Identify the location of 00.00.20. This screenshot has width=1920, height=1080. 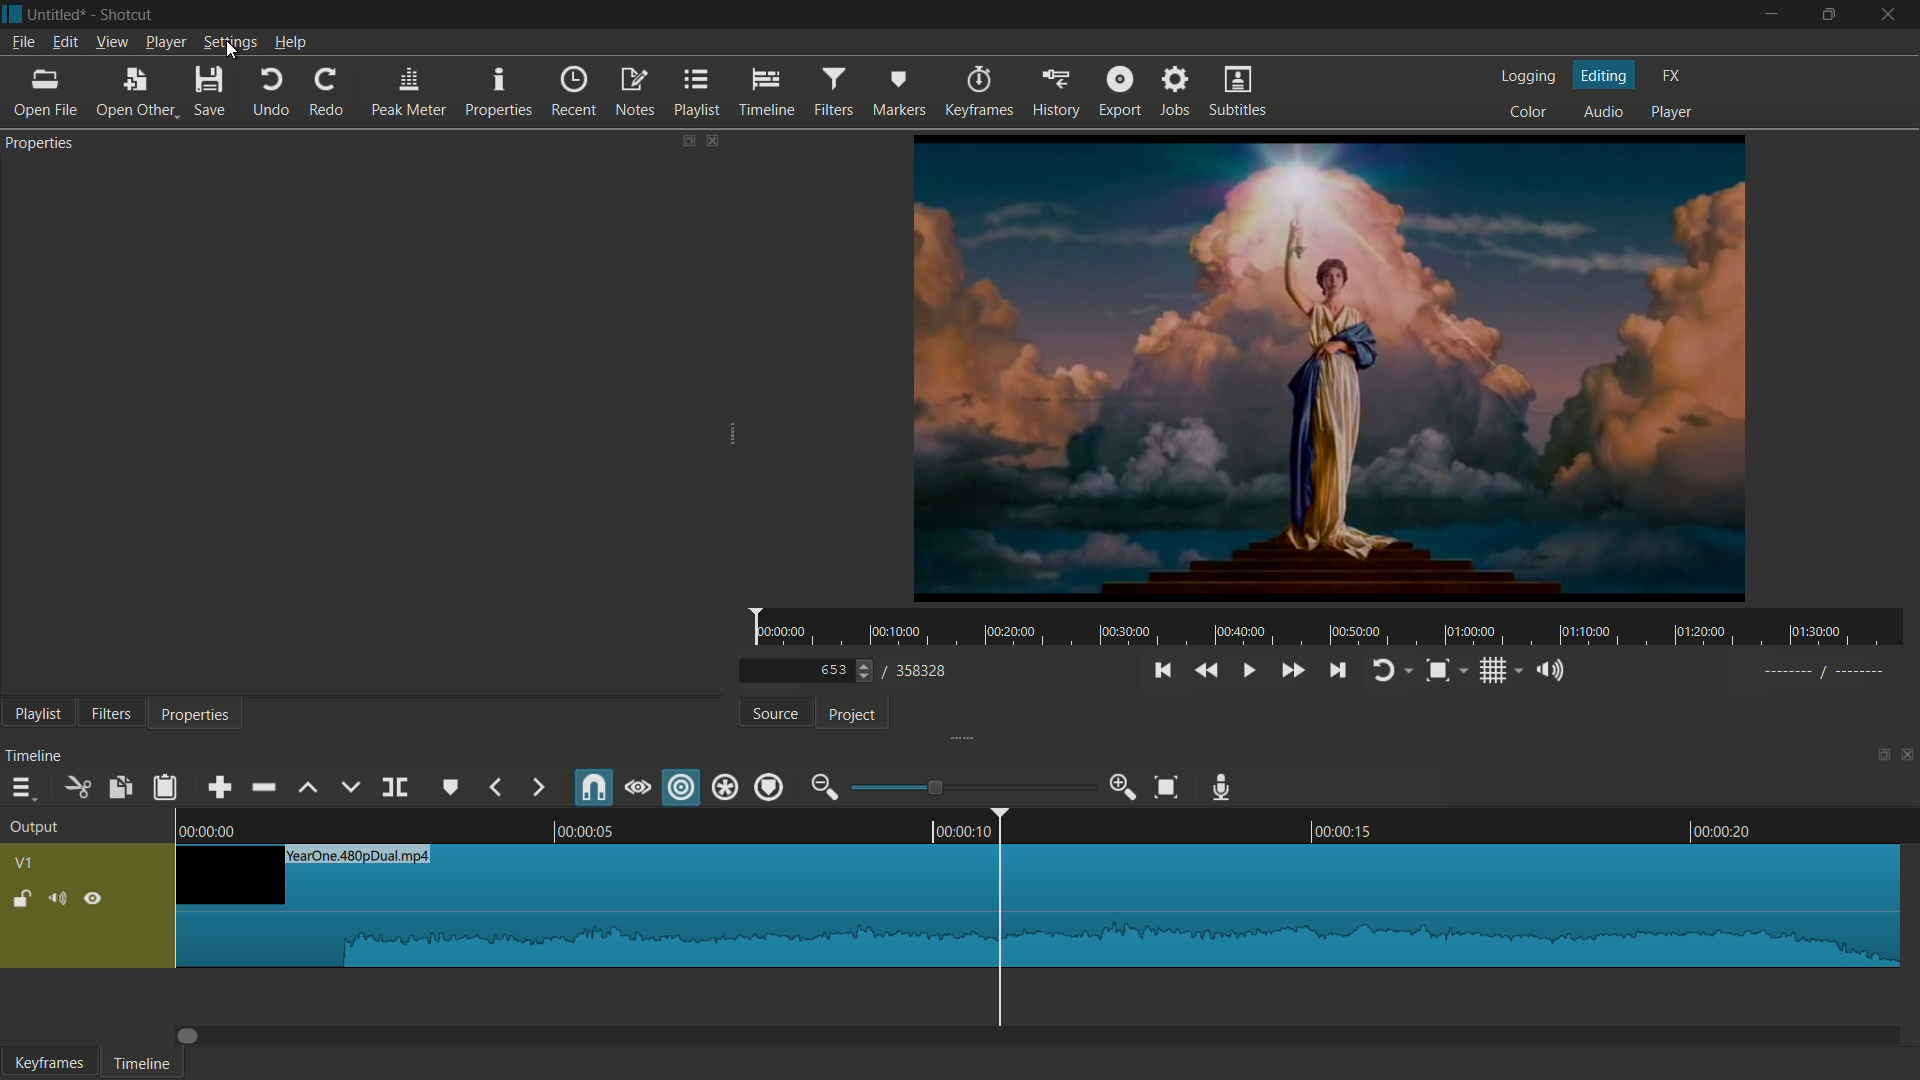
(1722, 828).